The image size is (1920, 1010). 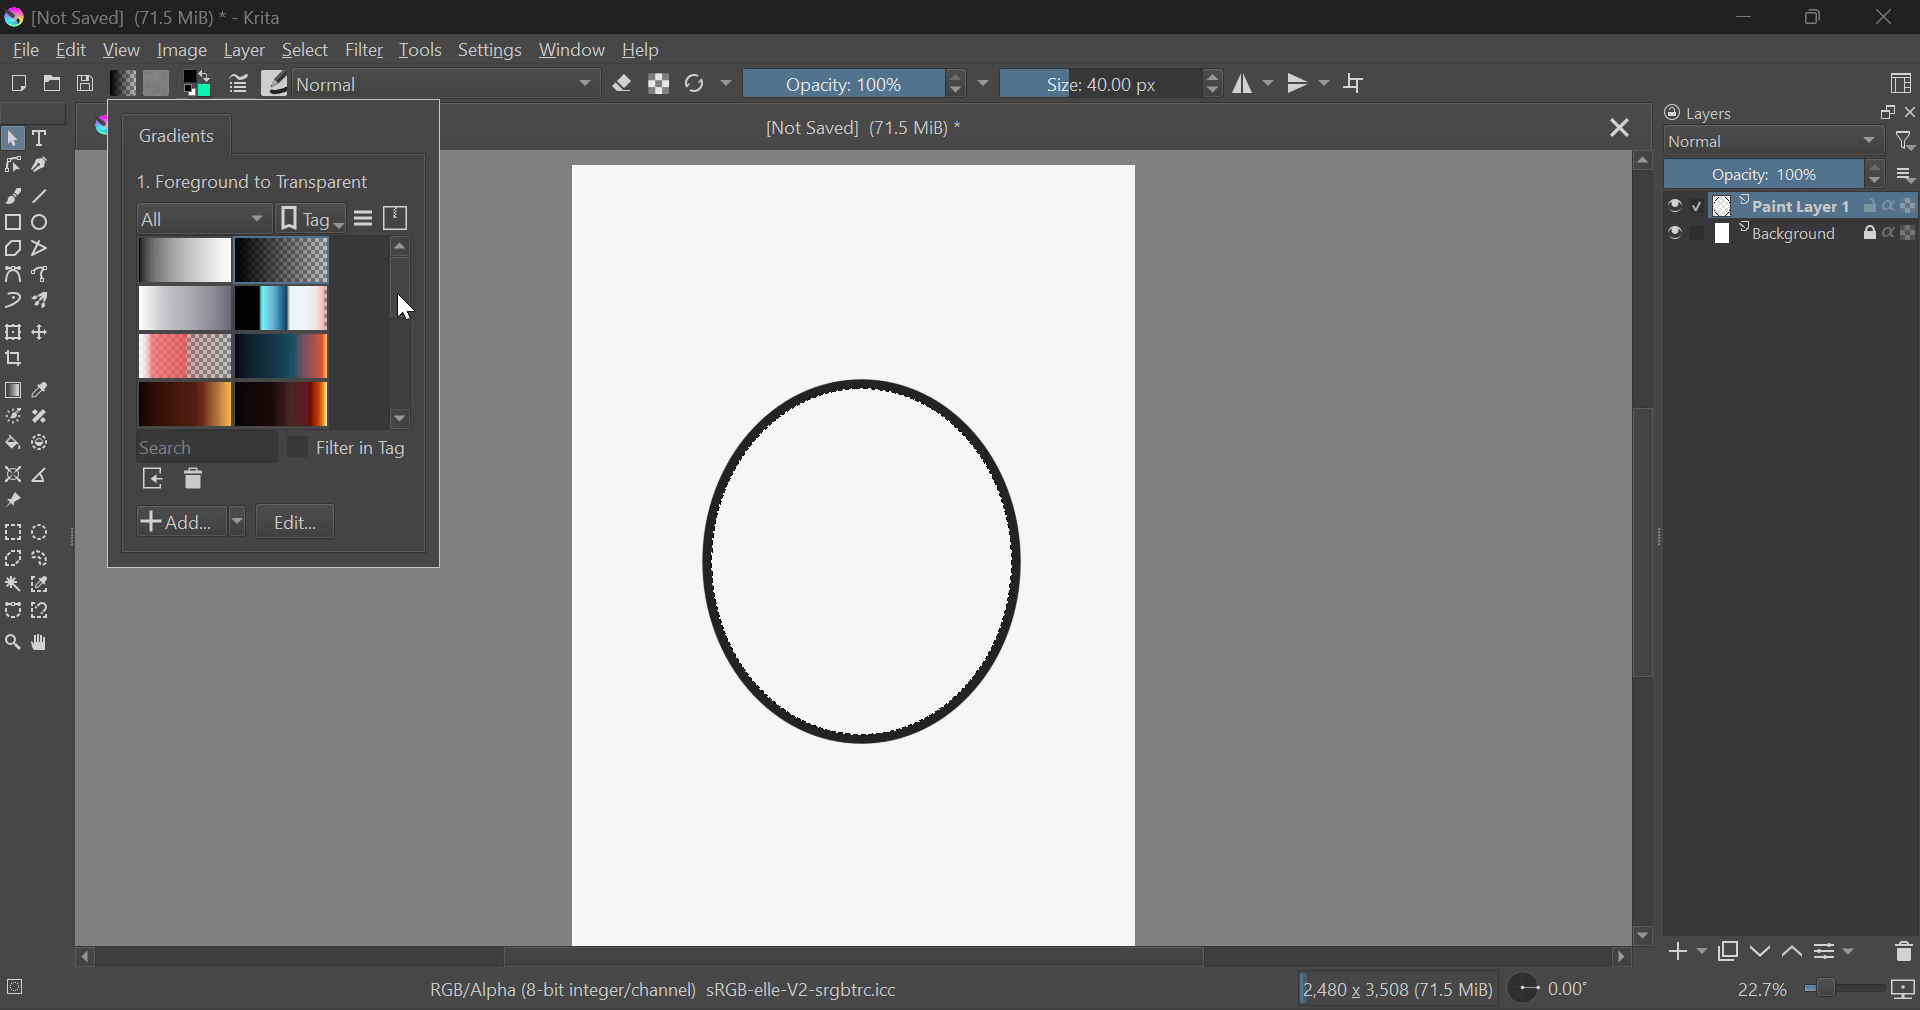 I want to click on icon, so click(x=1906, y=993).